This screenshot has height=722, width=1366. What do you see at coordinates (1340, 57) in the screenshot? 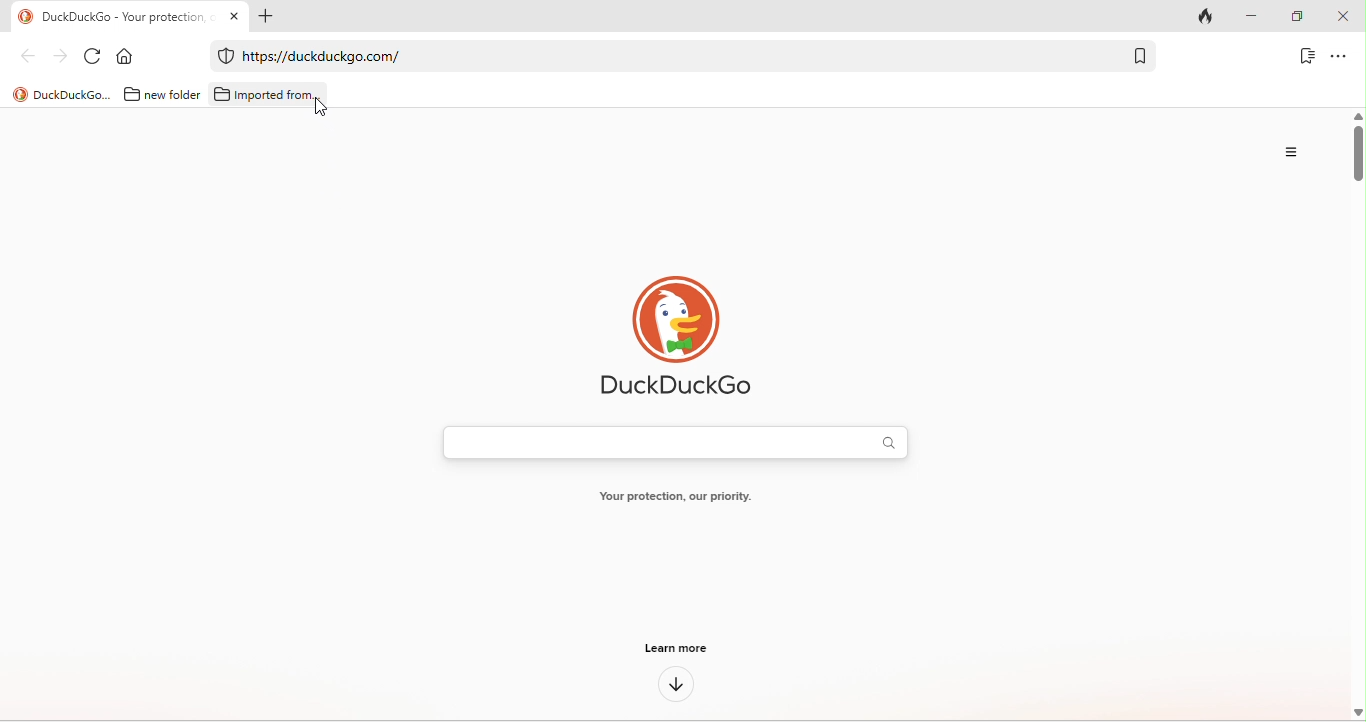
I see `option` at bounding box center [1340, 57].